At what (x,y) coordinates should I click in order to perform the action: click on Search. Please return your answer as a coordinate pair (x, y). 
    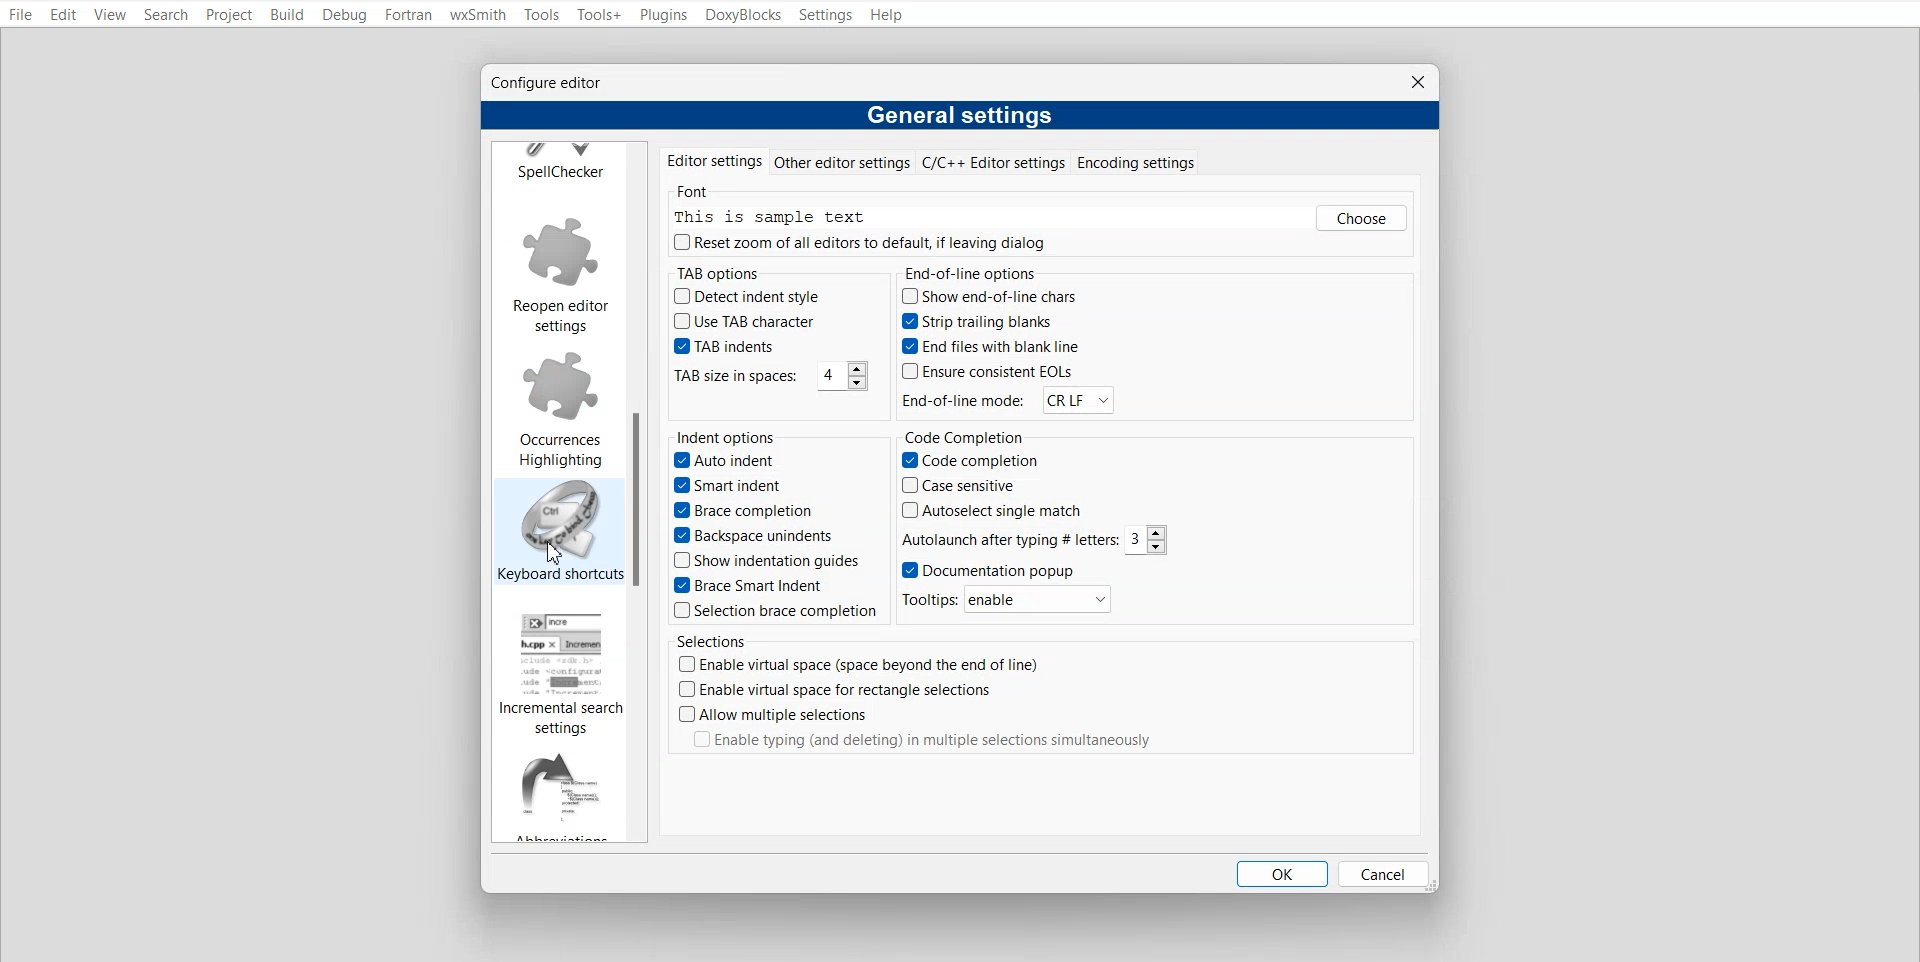
    Looking at the image, I should click on (166, 15).